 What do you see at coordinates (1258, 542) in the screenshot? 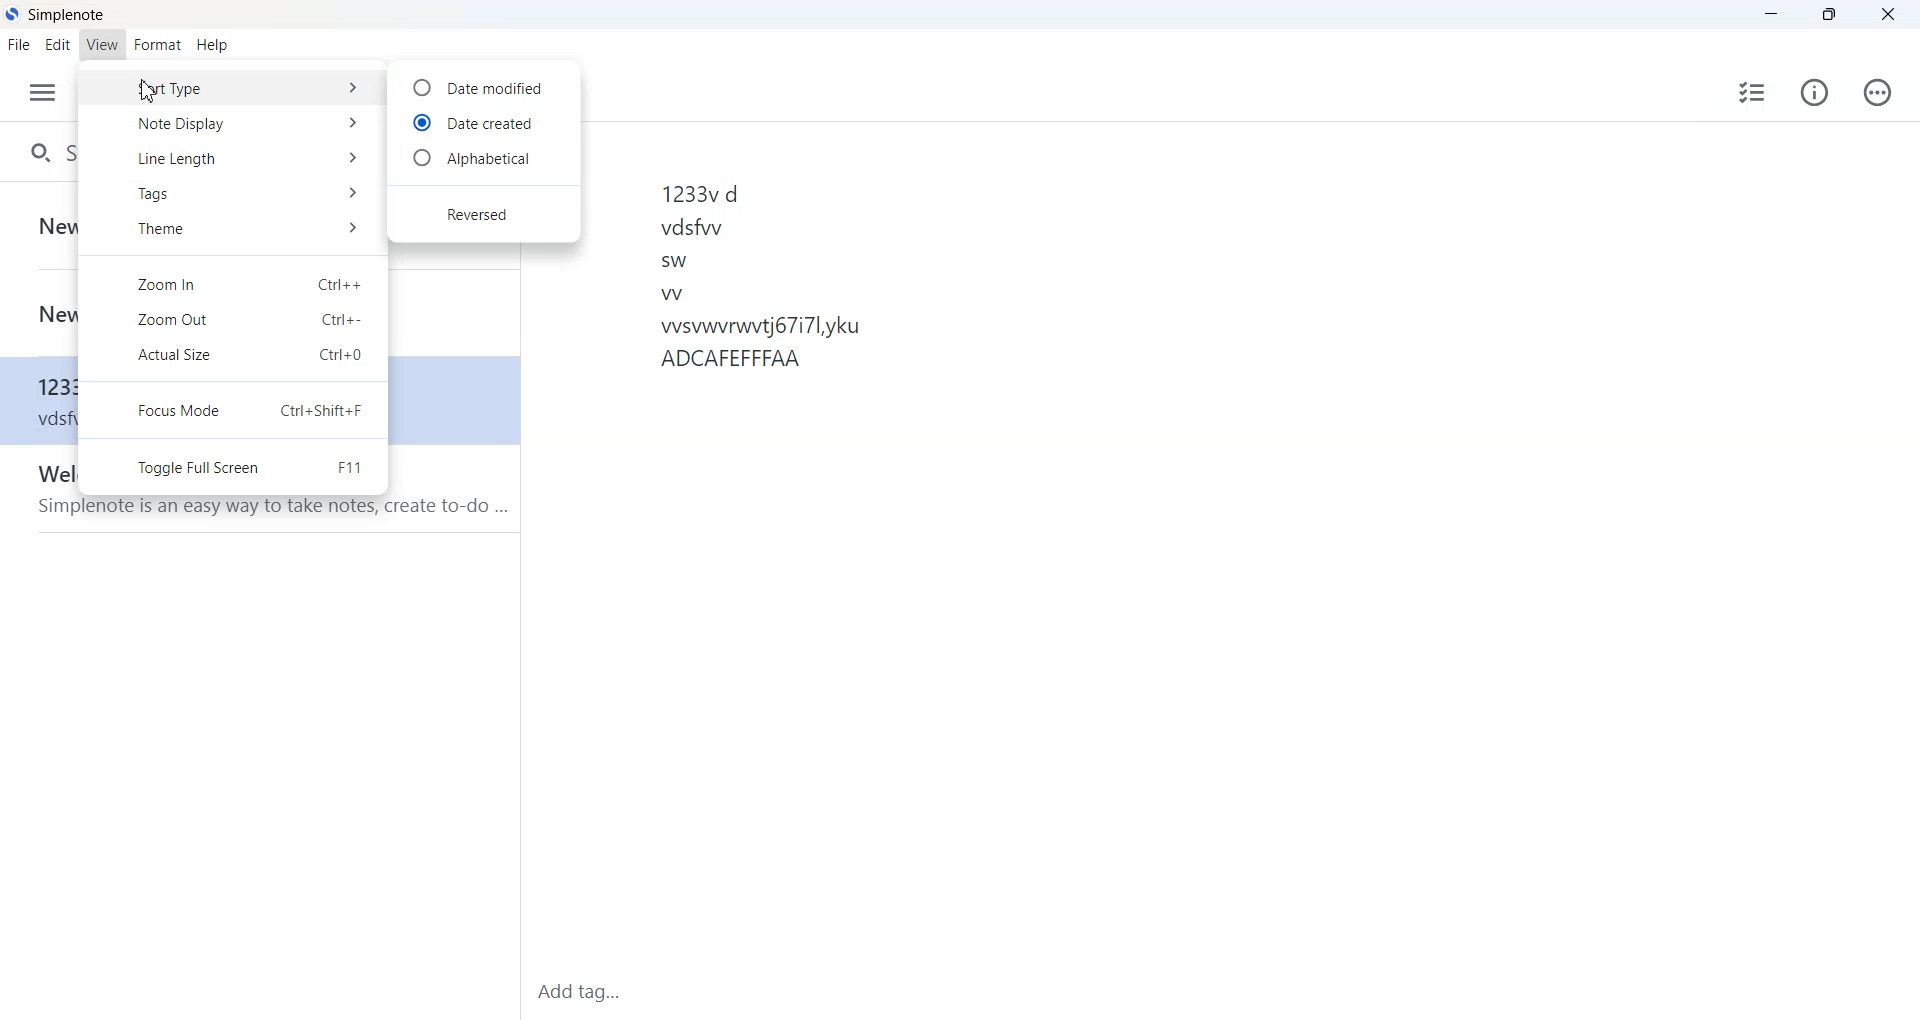
I see `1233 d vddw sw W wwwwnwt67lyku ADCAFEFFFAA` at bounding box center [1258, 542].